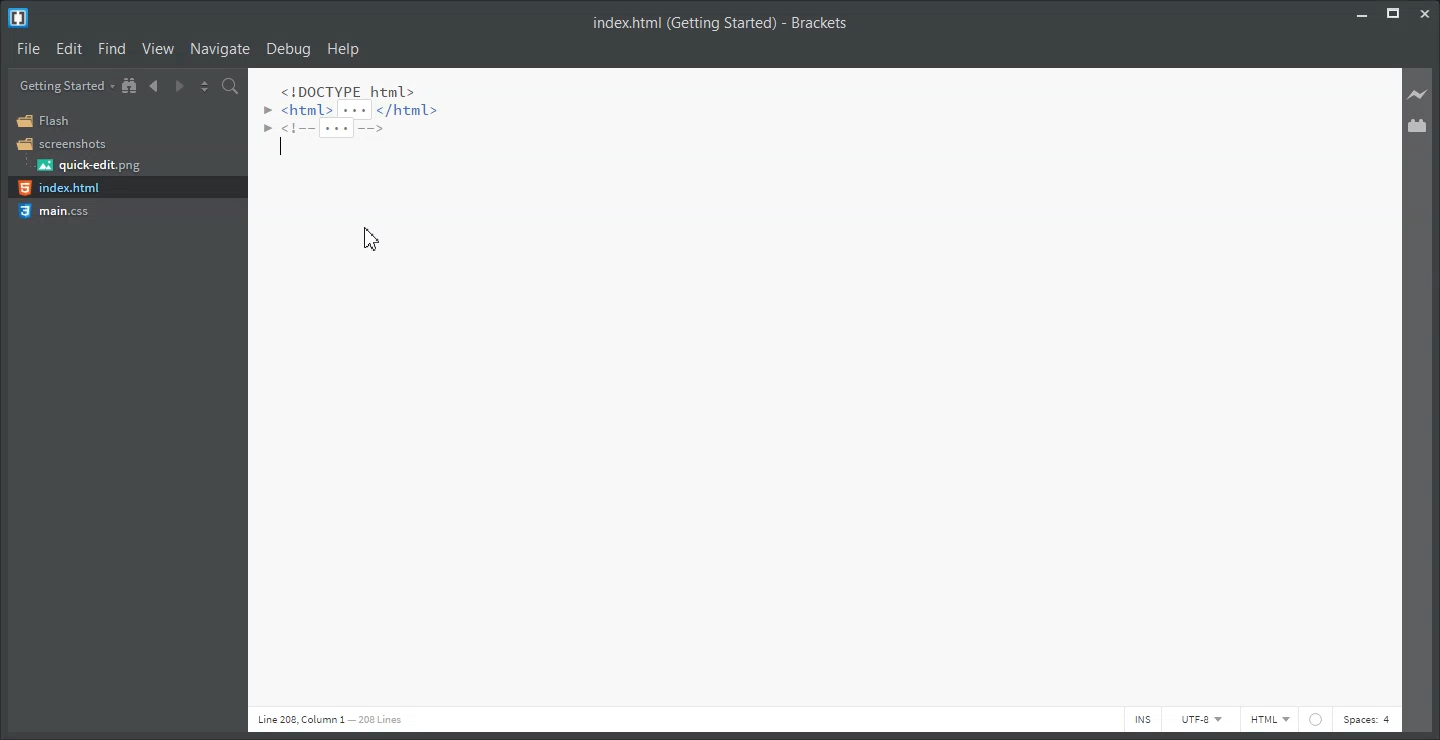  I want to click on code, so click(363, 128).